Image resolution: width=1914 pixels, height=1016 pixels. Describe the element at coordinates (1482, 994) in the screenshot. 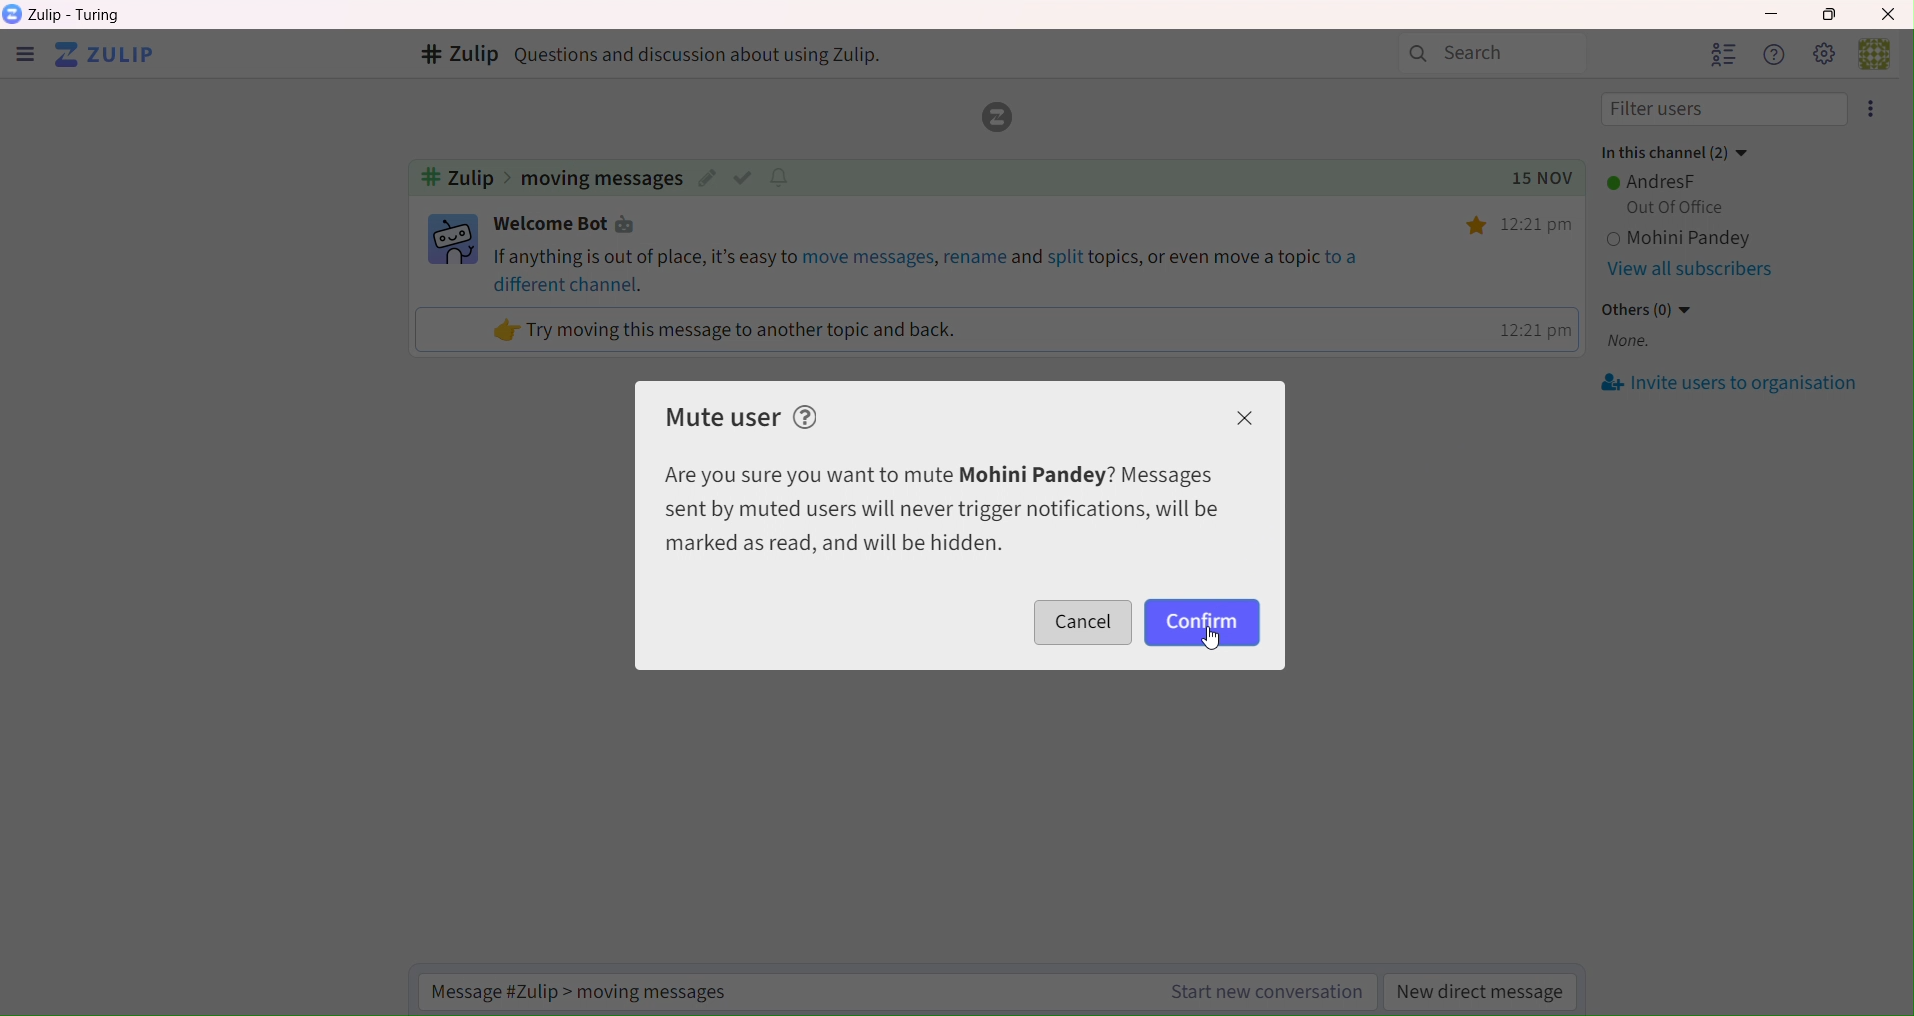

I see `New Direct Message` at that location.